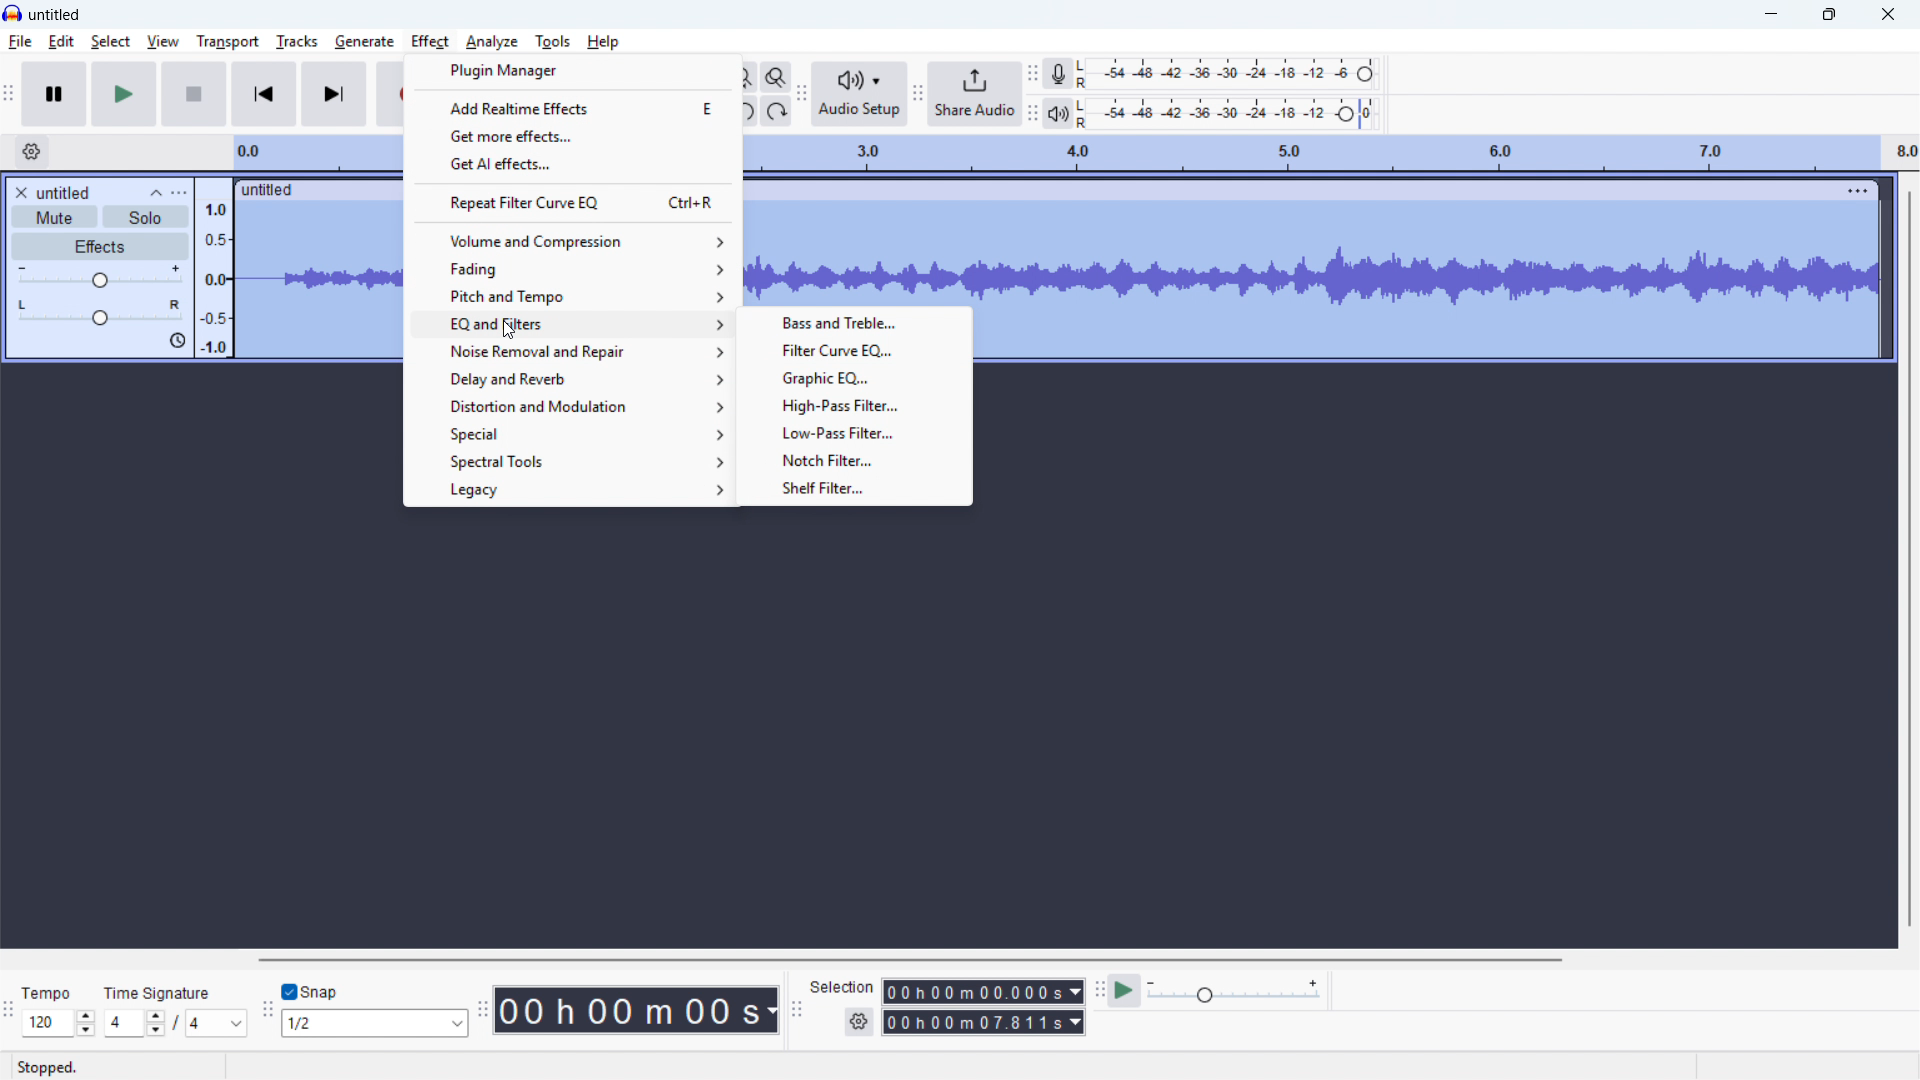 This screenshot has width=1920, height=1080. What do you see at coordinates (797, 1013) in the screenshot?
I see `Selection toolbar ` at bounding box center [797, 1013].